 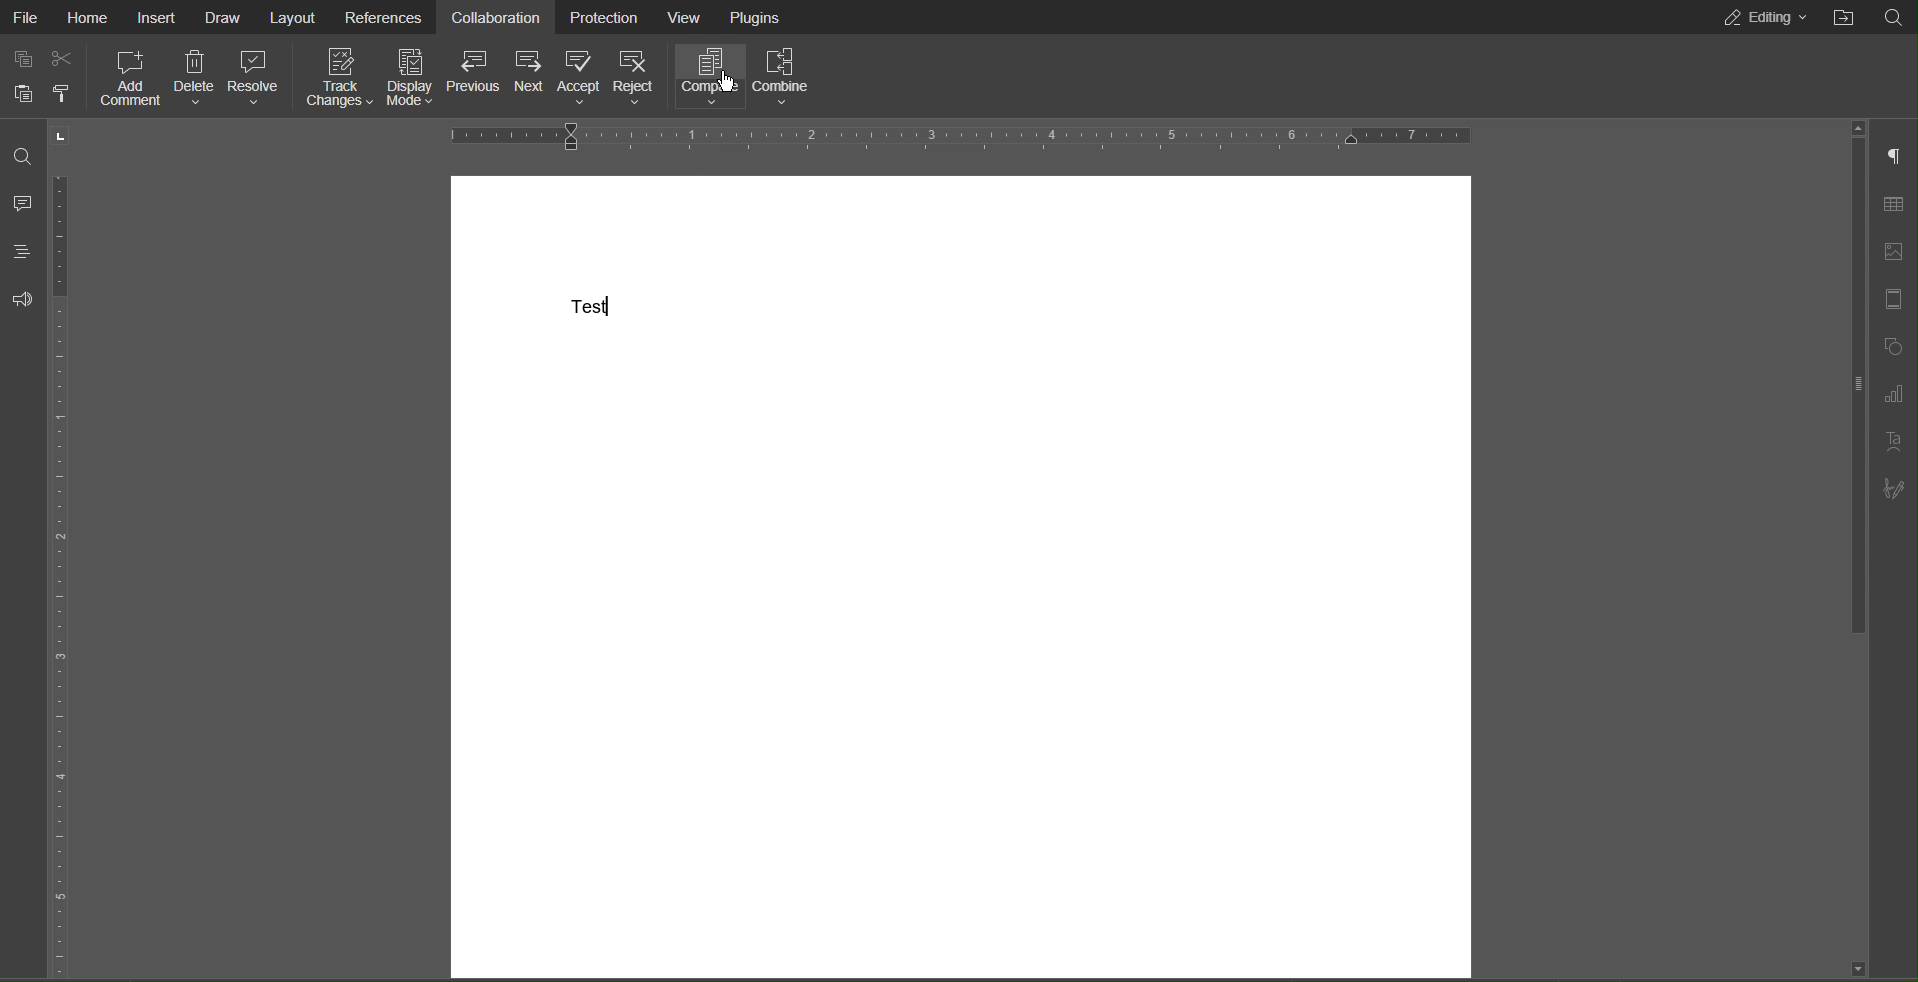 What do you see at coordinates (1894, 391) in the screenshot?
I see `Graph Settings` at bounding box center [1894, 391].